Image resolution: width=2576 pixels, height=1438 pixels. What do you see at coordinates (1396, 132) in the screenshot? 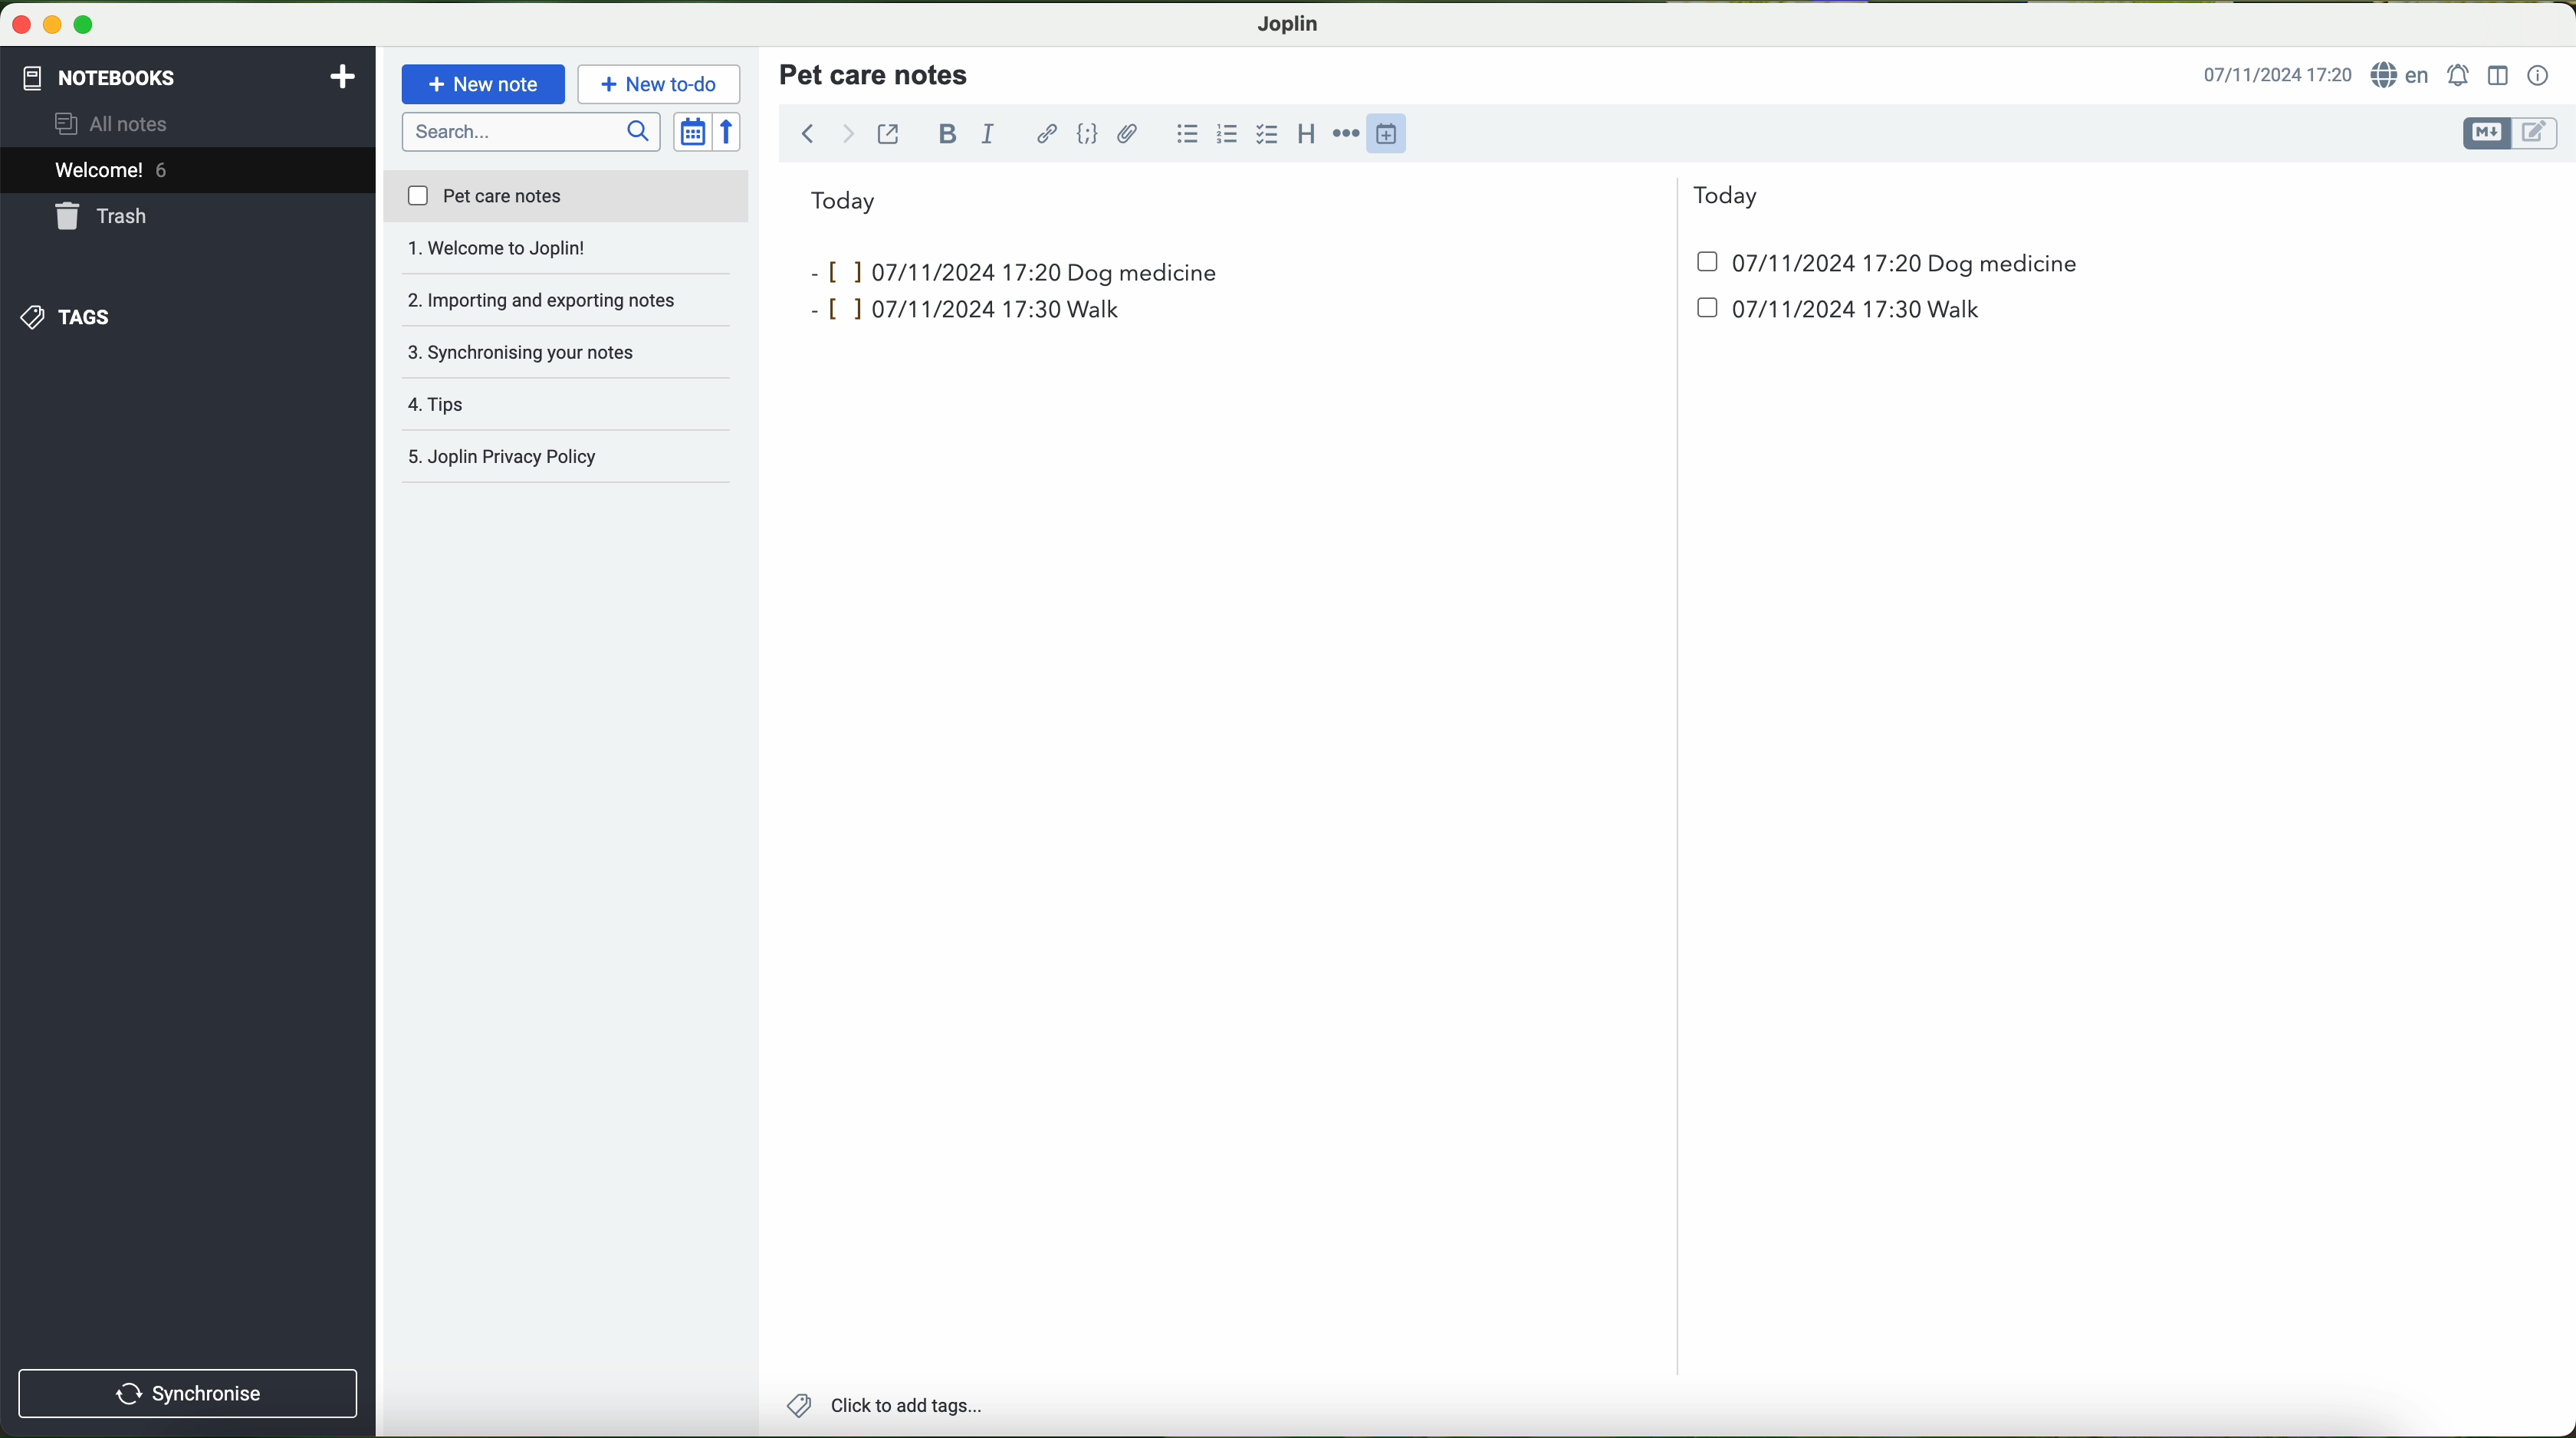
I see `insert time` at bounding box center [1396, 132].